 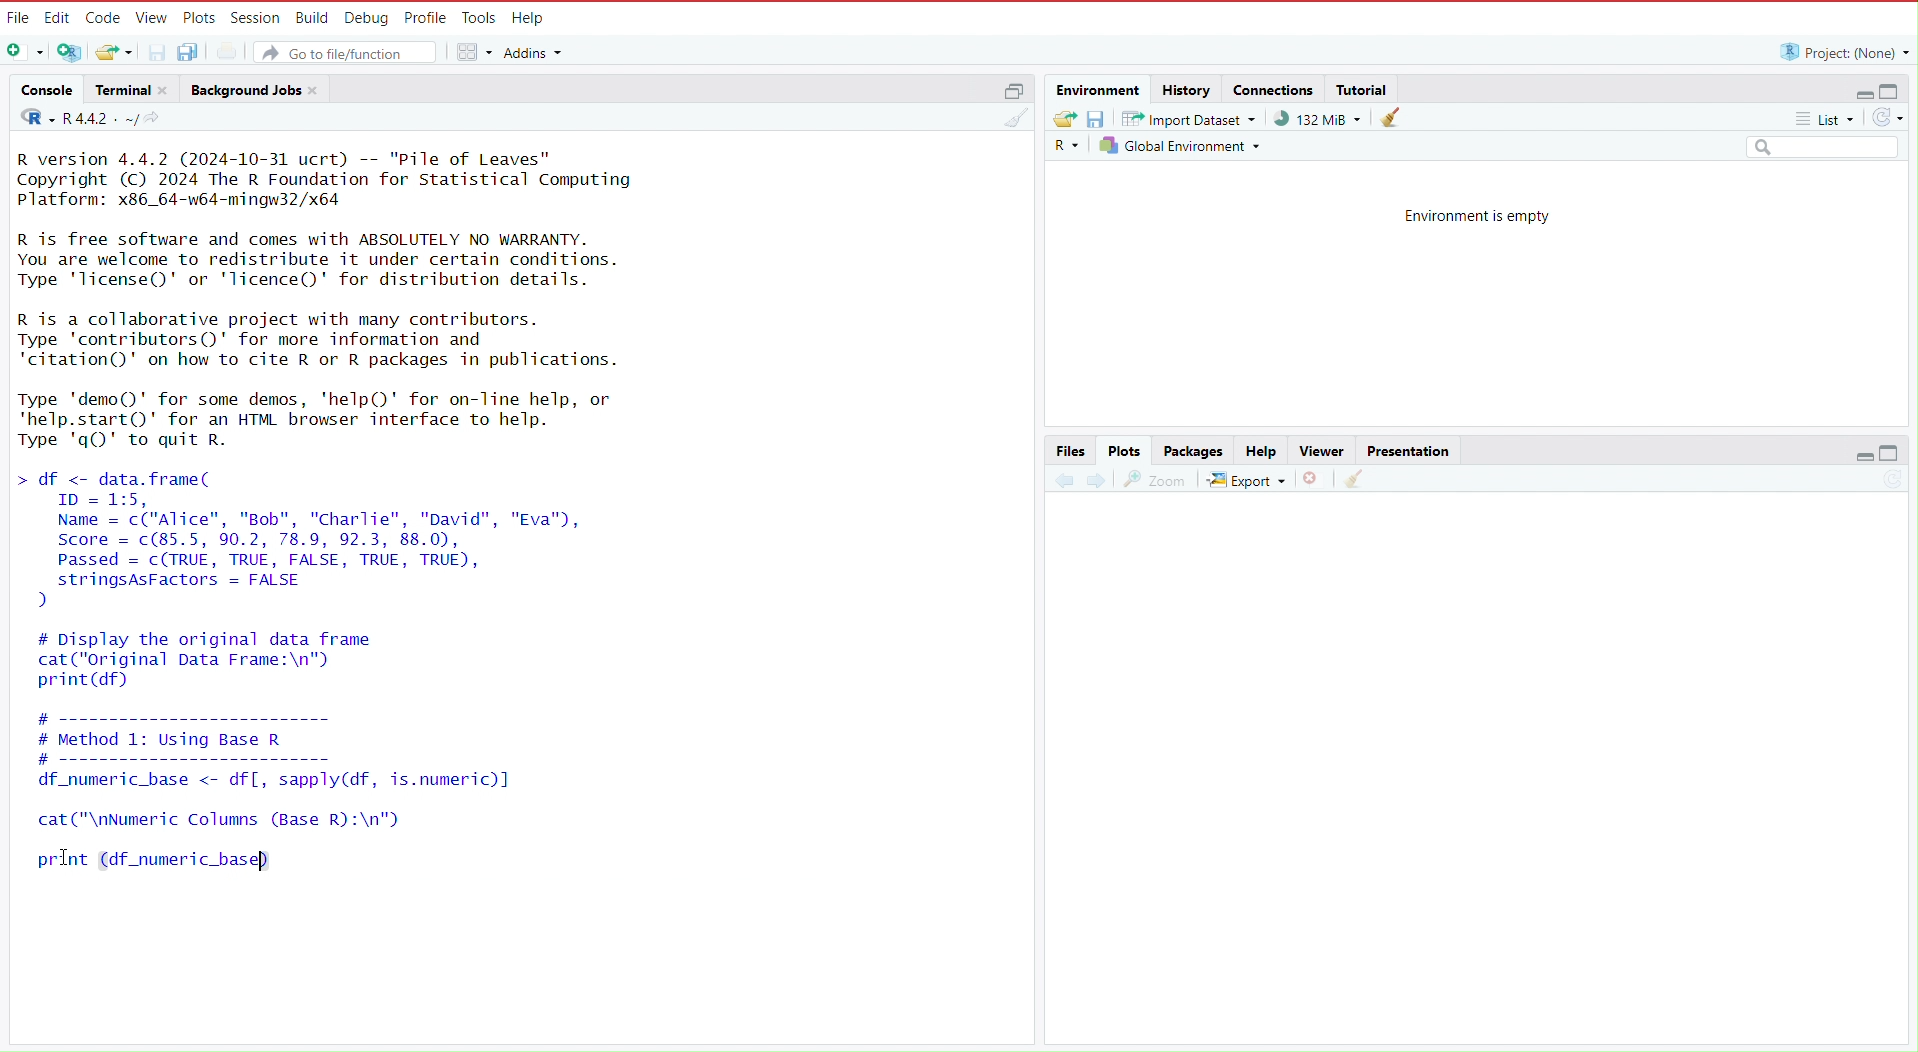 What do you see at coordinates (157, 118) in the screenshot?
I see `view the current working directory` at bounding box center [157, 118].